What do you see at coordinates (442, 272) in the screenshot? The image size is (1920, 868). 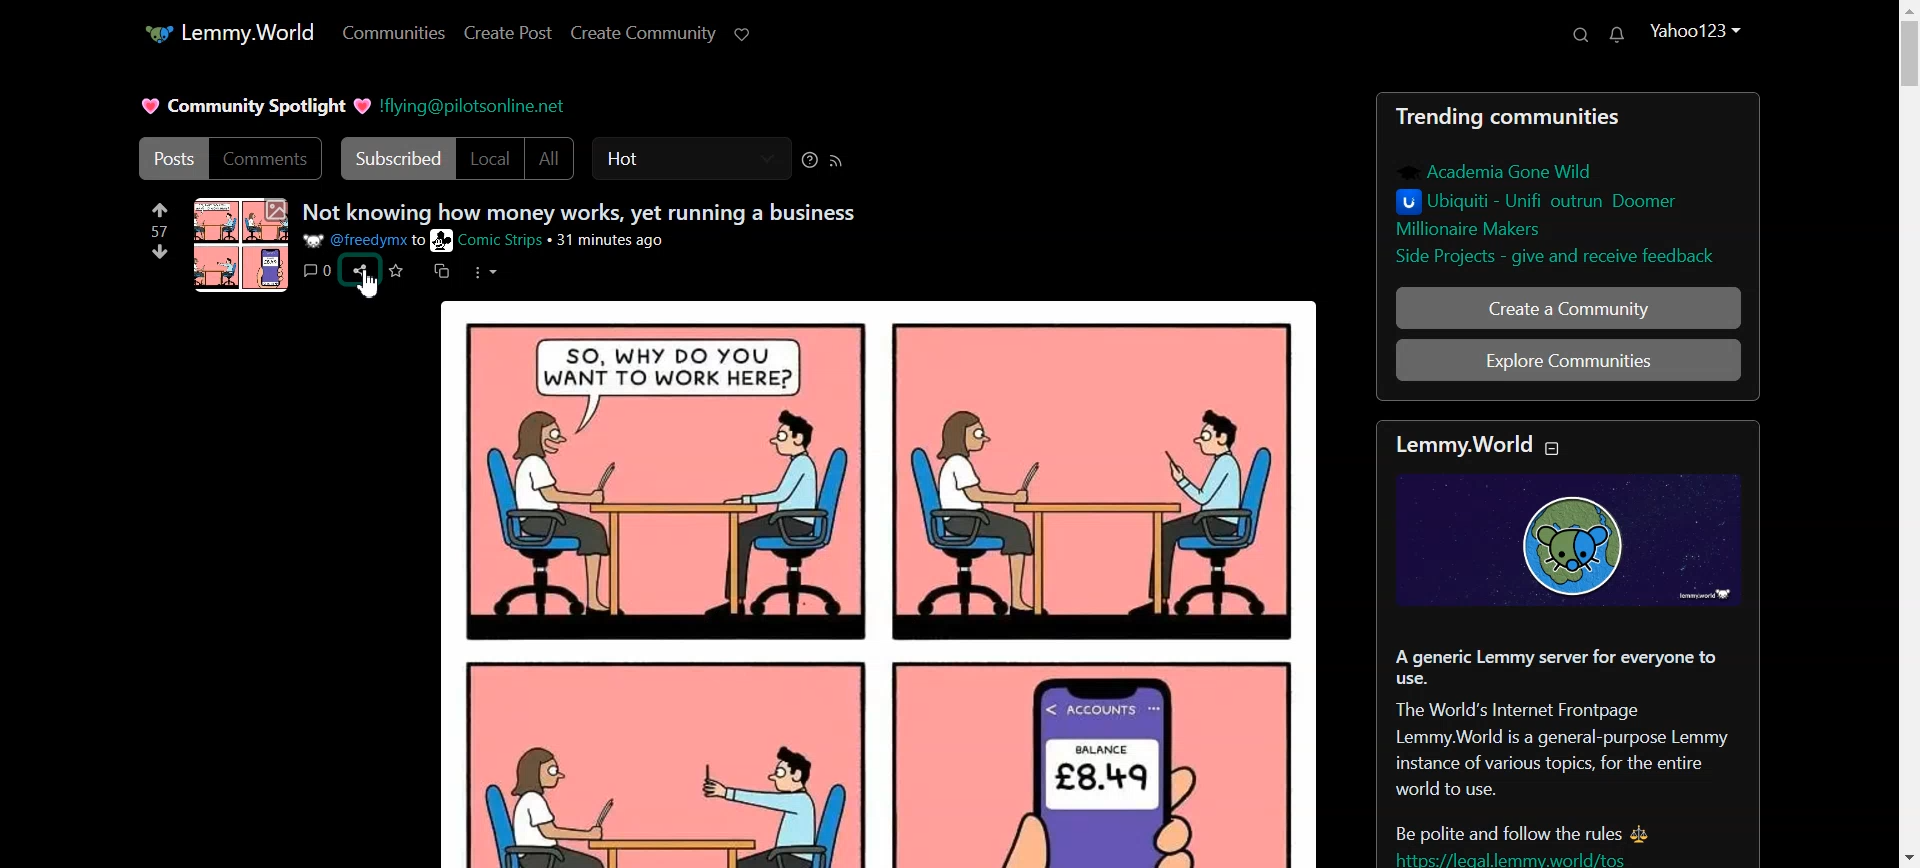 I see `Copy` at bounding box center [442, 272].